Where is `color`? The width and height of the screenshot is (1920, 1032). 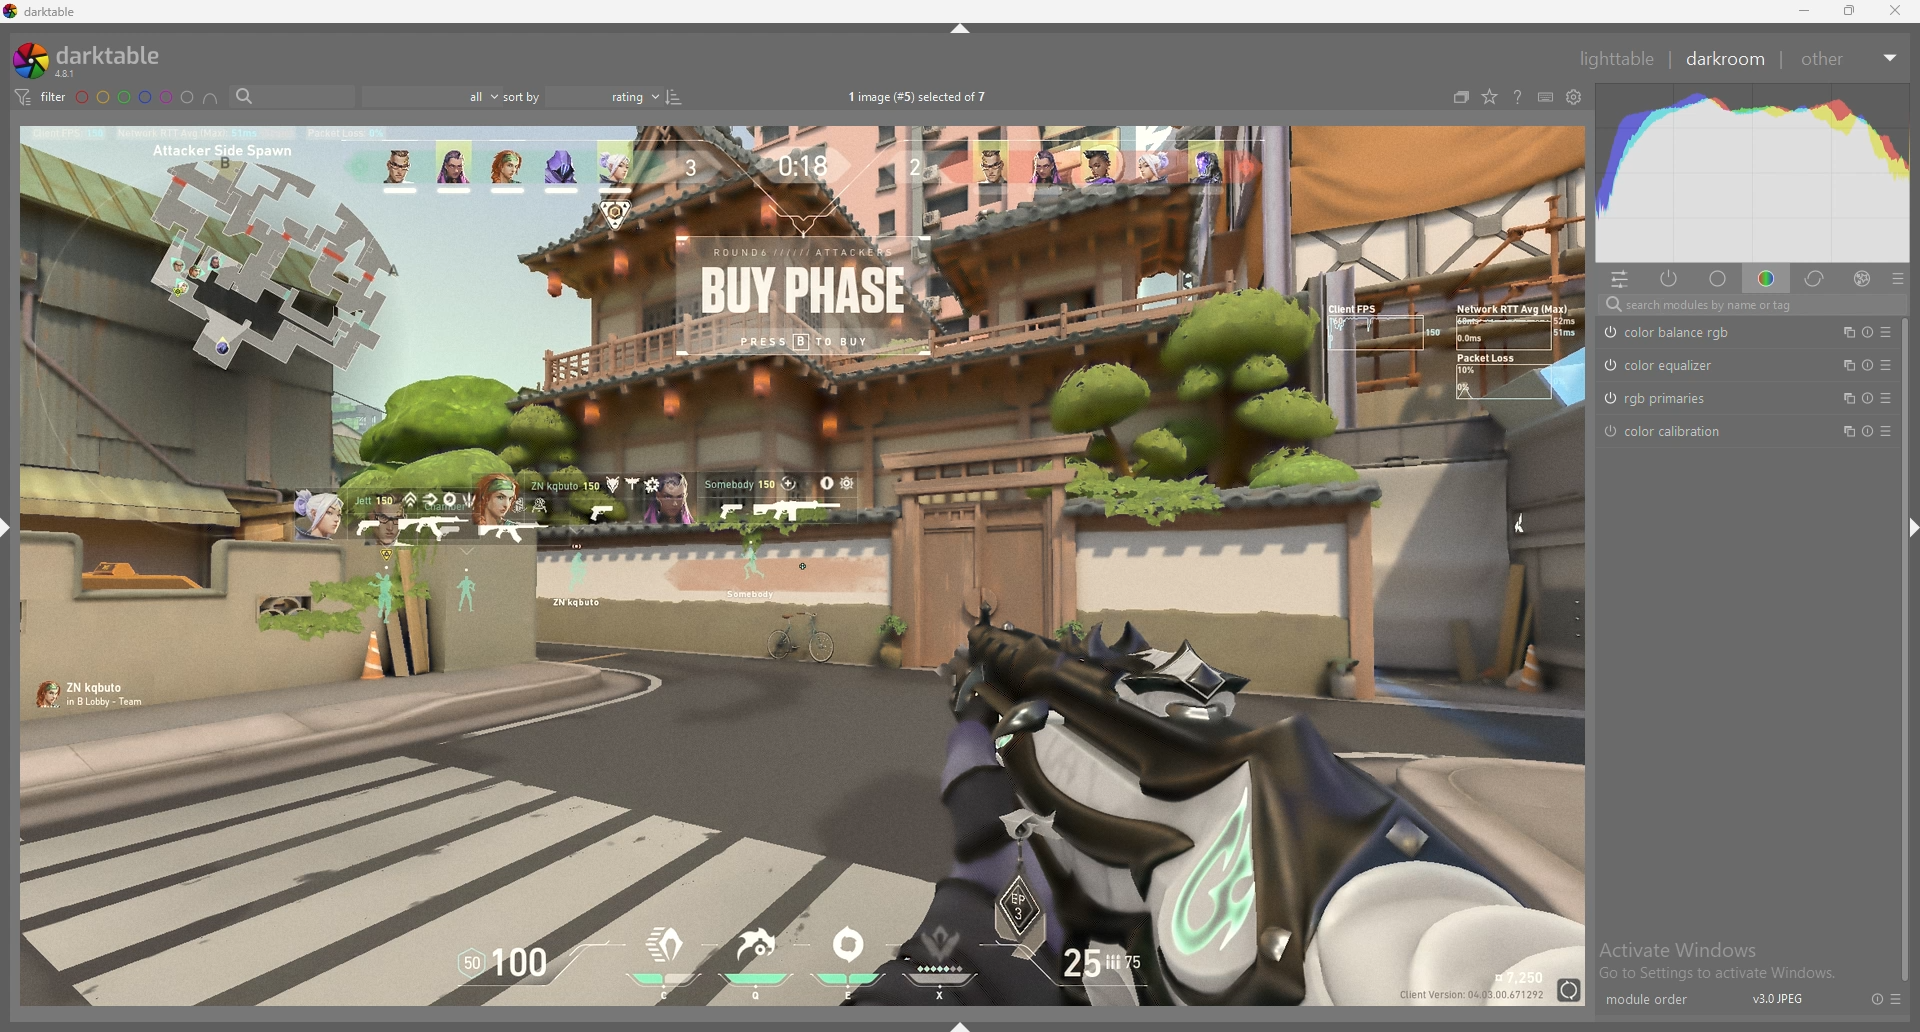 color is located at coordinates (1770, 277).